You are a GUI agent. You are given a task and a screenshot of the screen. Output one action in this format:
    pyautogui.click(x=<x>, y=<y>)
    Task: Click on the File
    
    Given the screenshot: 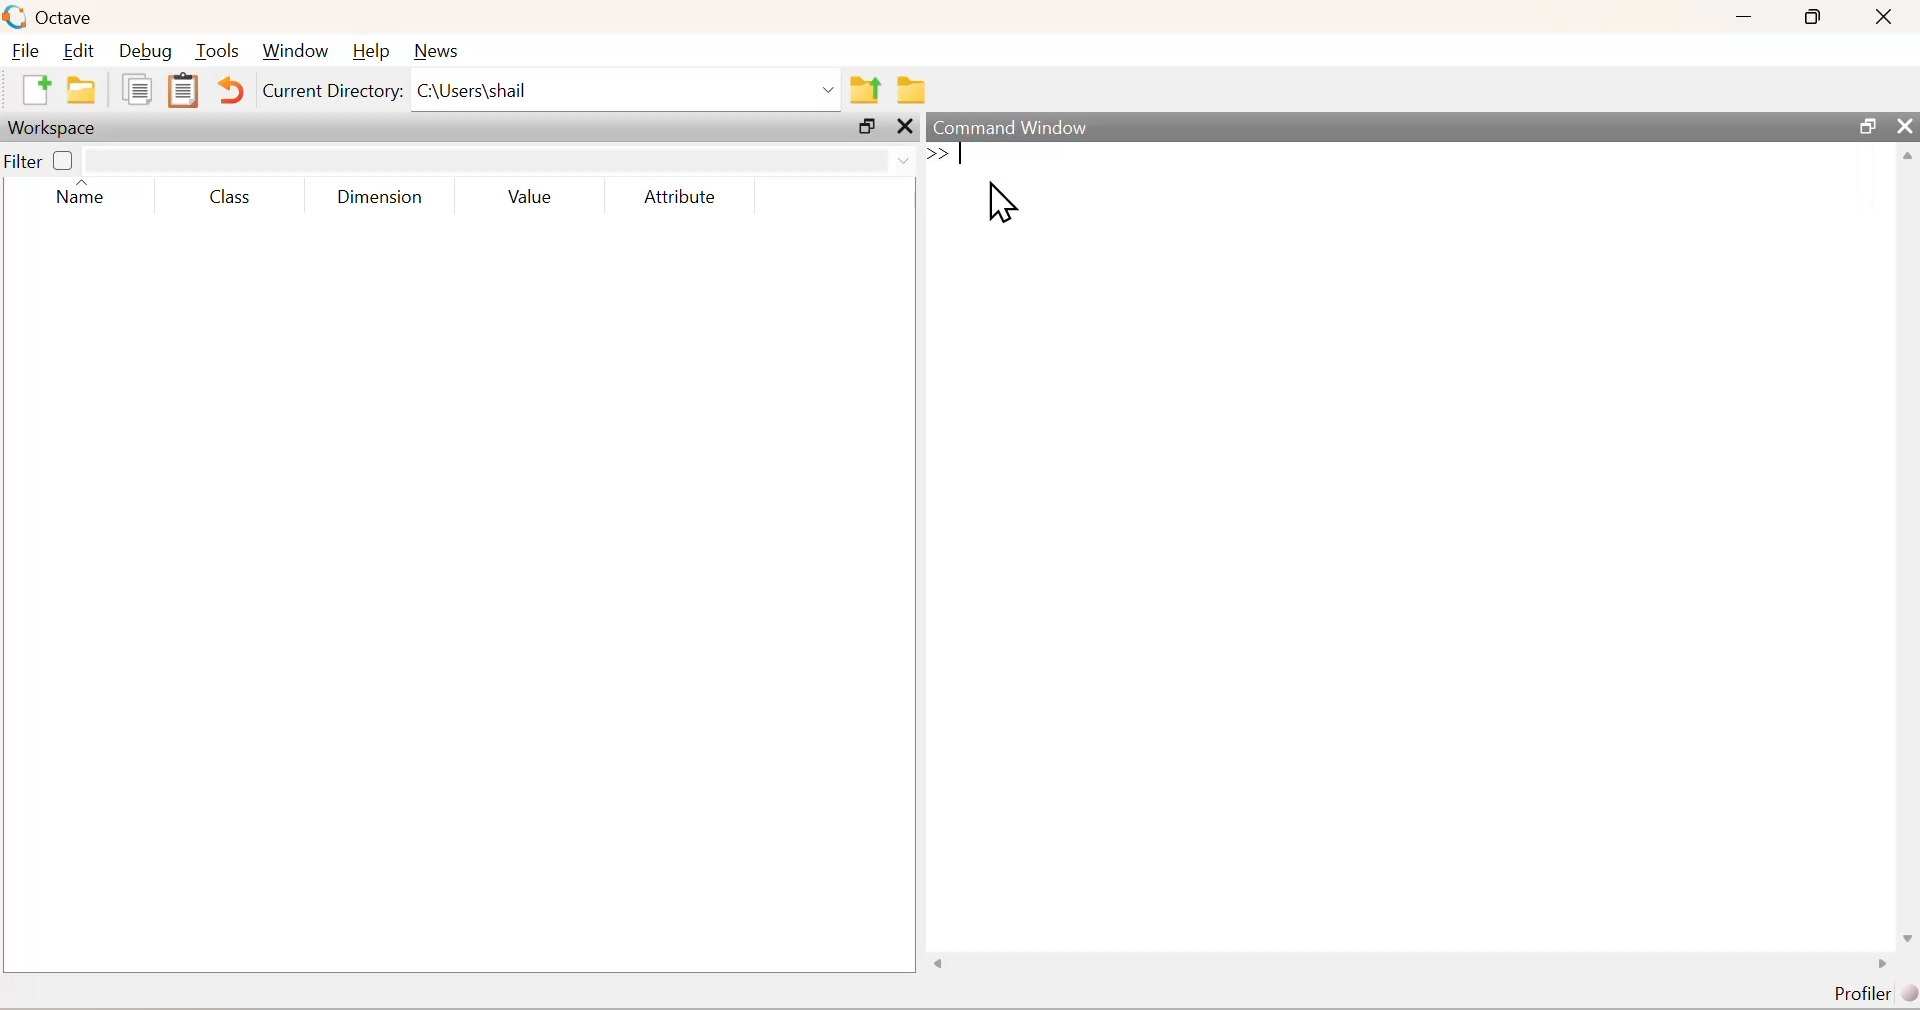 What is the action you would take?
    pyautogui.click(x=26, y=51)
    